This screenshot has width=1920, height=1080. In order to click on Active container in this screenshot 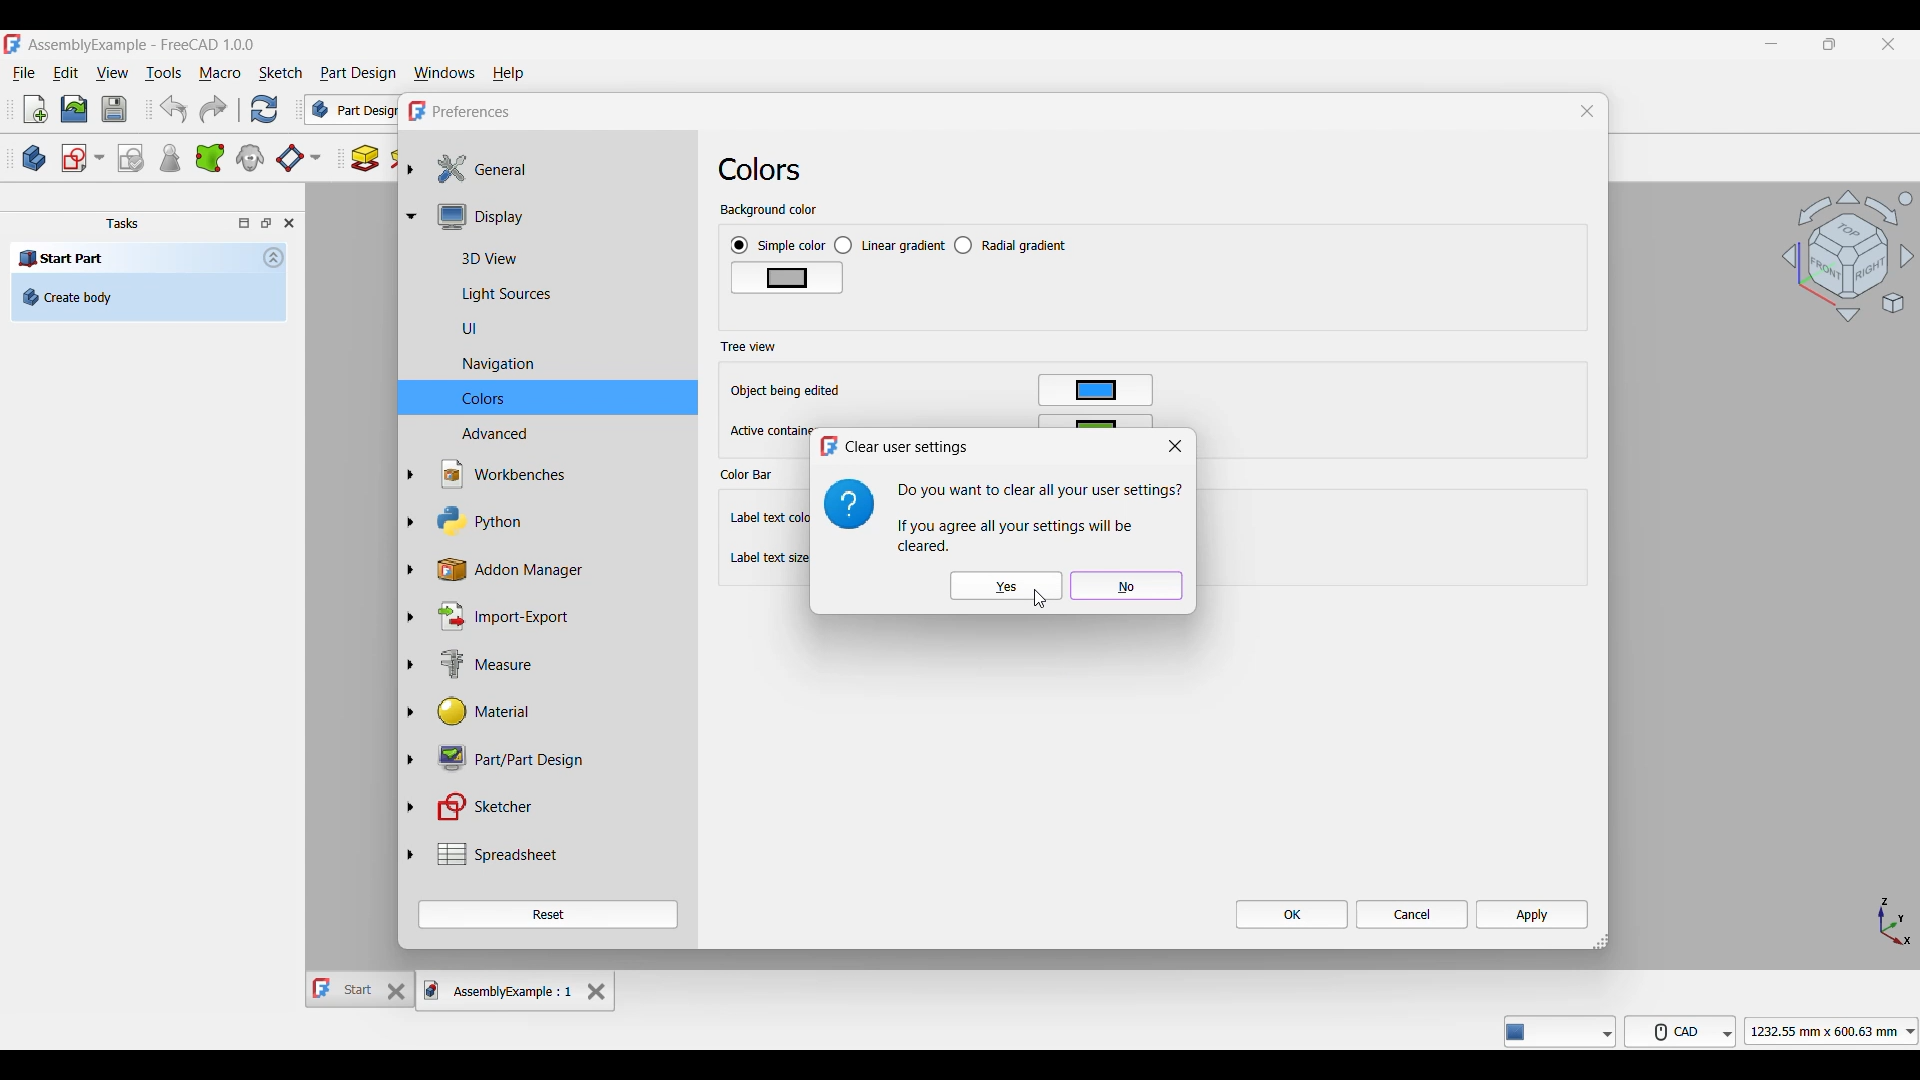, I will do `click(767, 431)`.